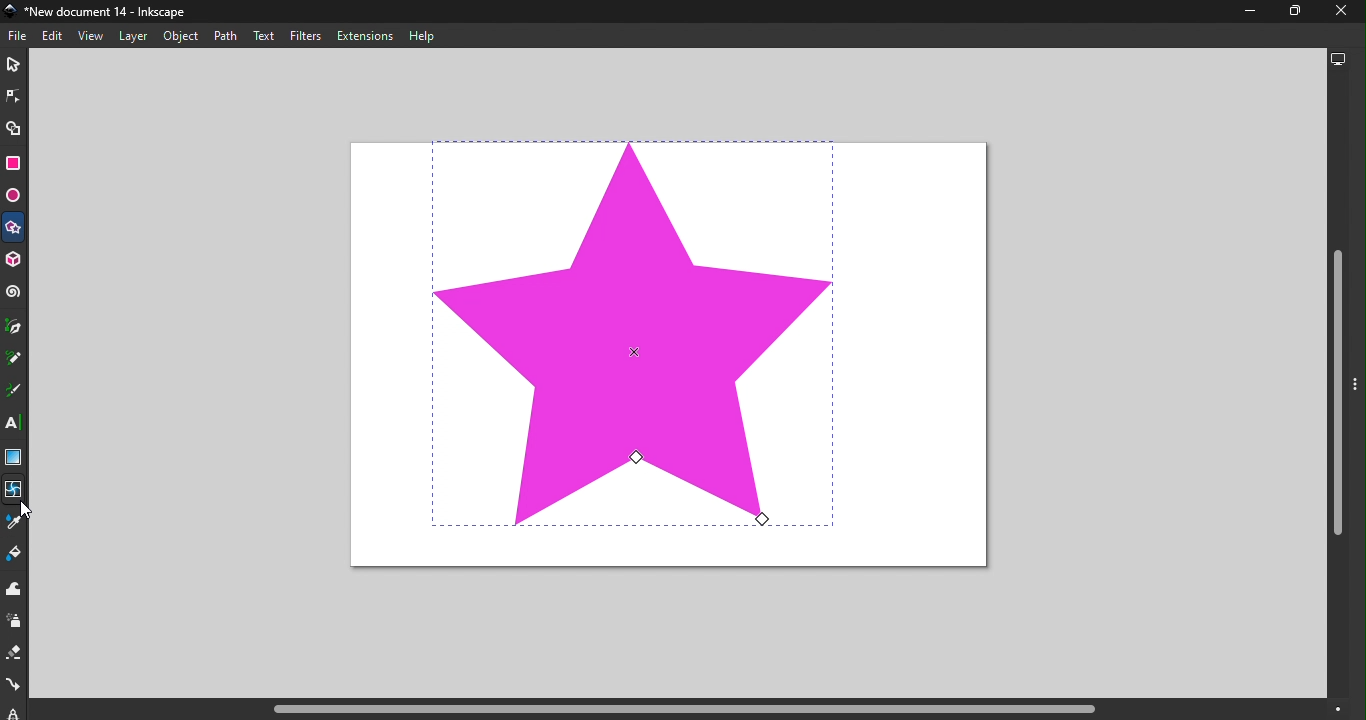 Image resolution: width=1366 pixels, height=720 pixels. I want to click on Filters, so click(305, 37).